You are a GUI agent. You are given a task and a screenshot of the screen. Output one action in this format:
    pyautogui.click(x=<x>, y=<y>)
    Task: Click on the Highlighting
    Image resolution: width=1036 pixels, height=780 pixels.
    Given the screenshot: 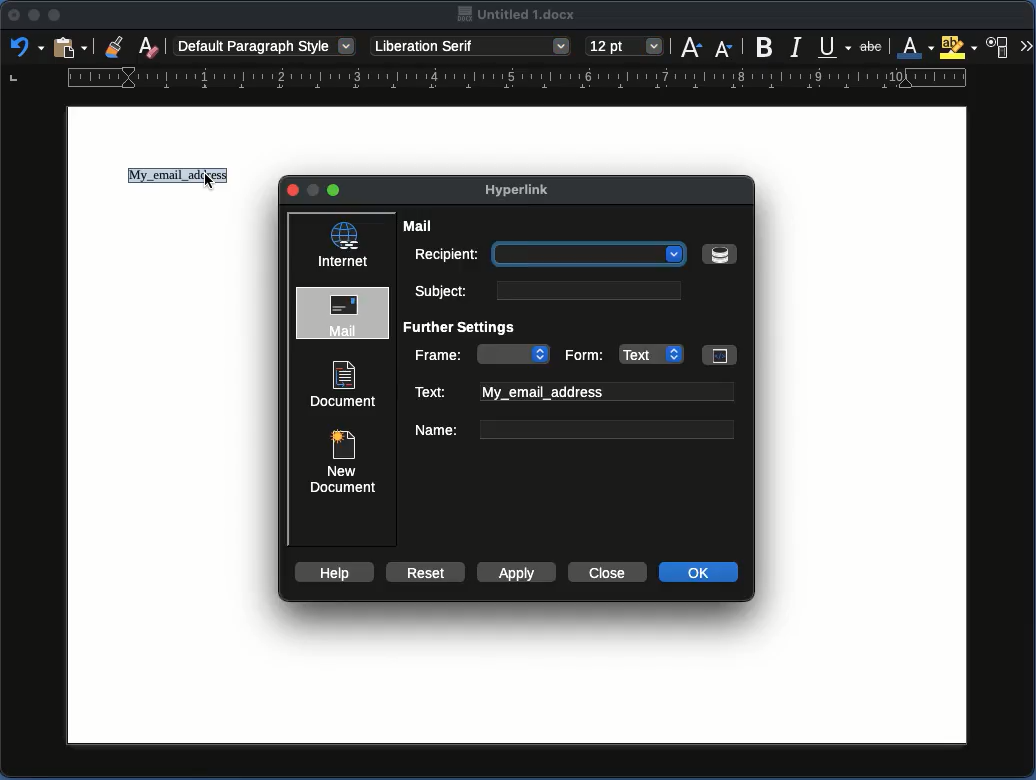 What is the action you would take?
    pyautogui.click(x=958, y=47)
    